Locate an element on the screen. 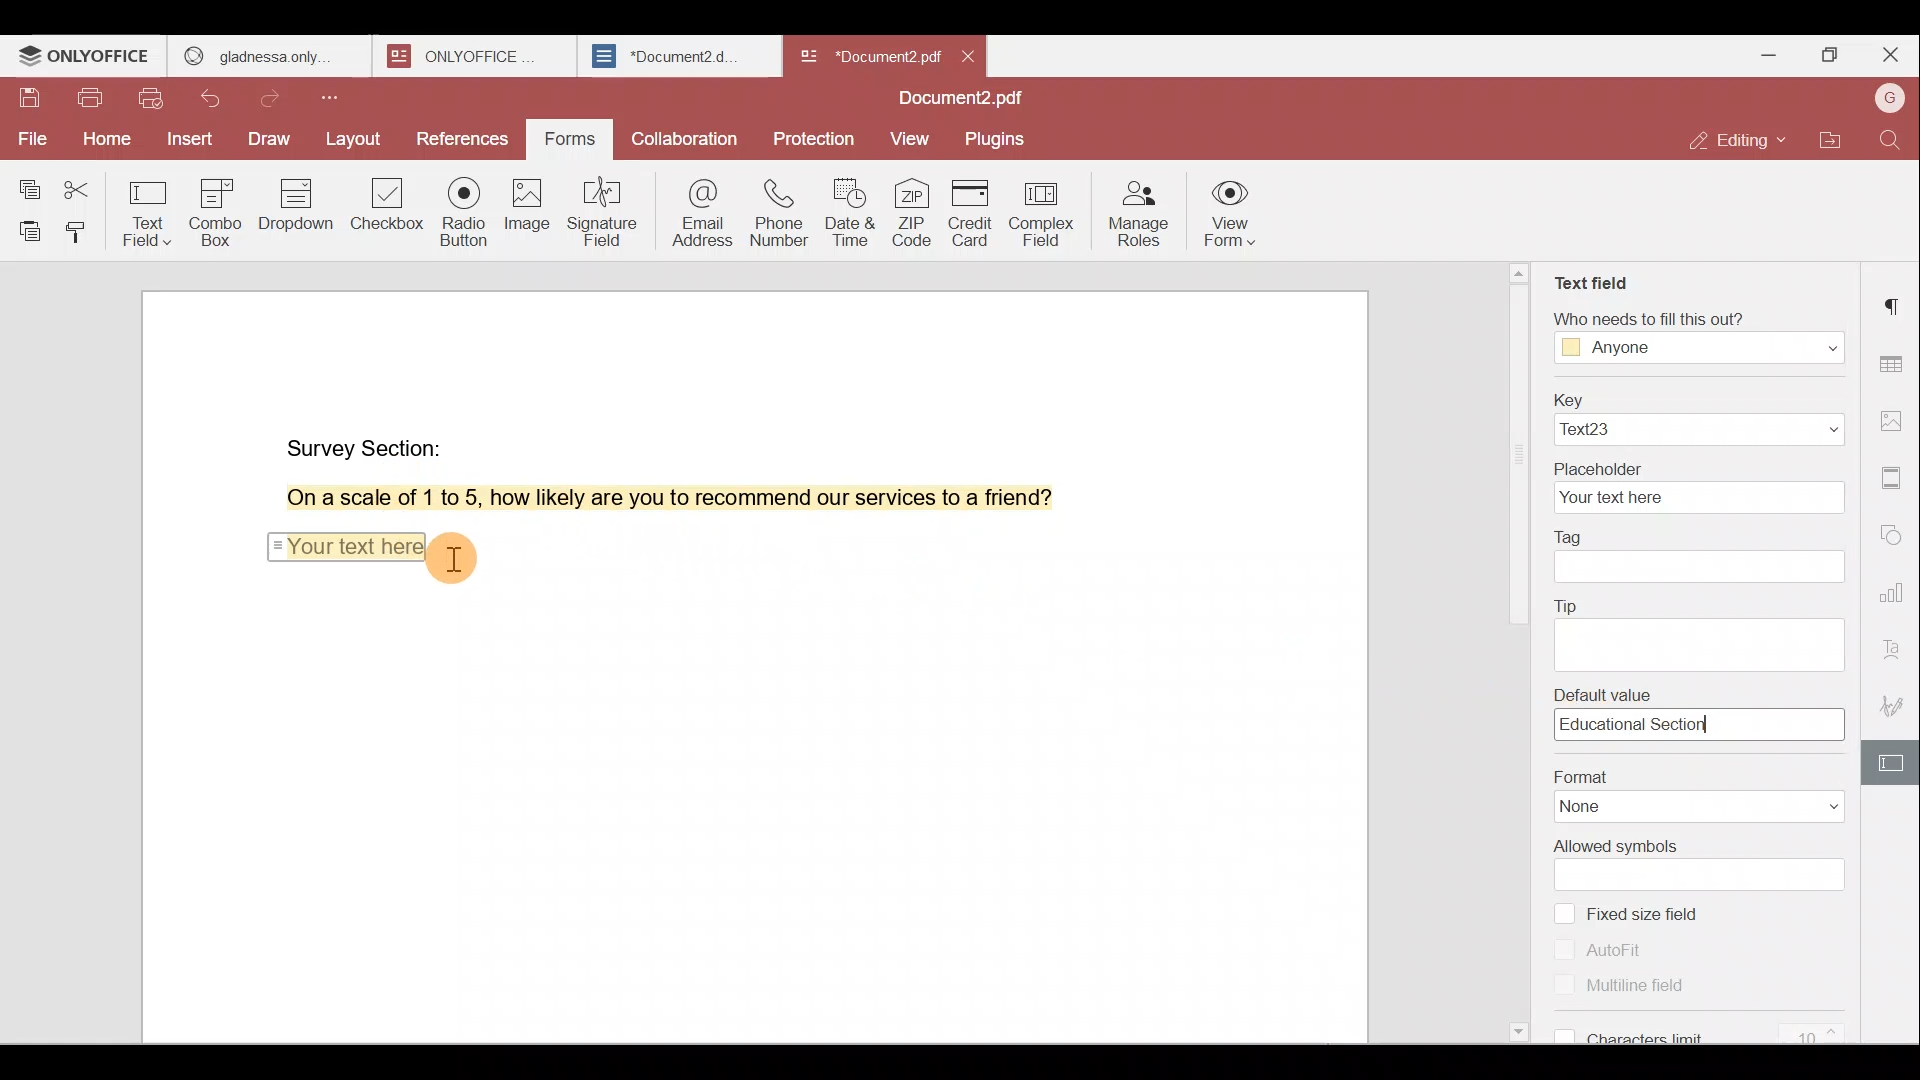 Image resolution: width=1920 pixels, height=1080 pixels. View is located at coordinates (910, 140).